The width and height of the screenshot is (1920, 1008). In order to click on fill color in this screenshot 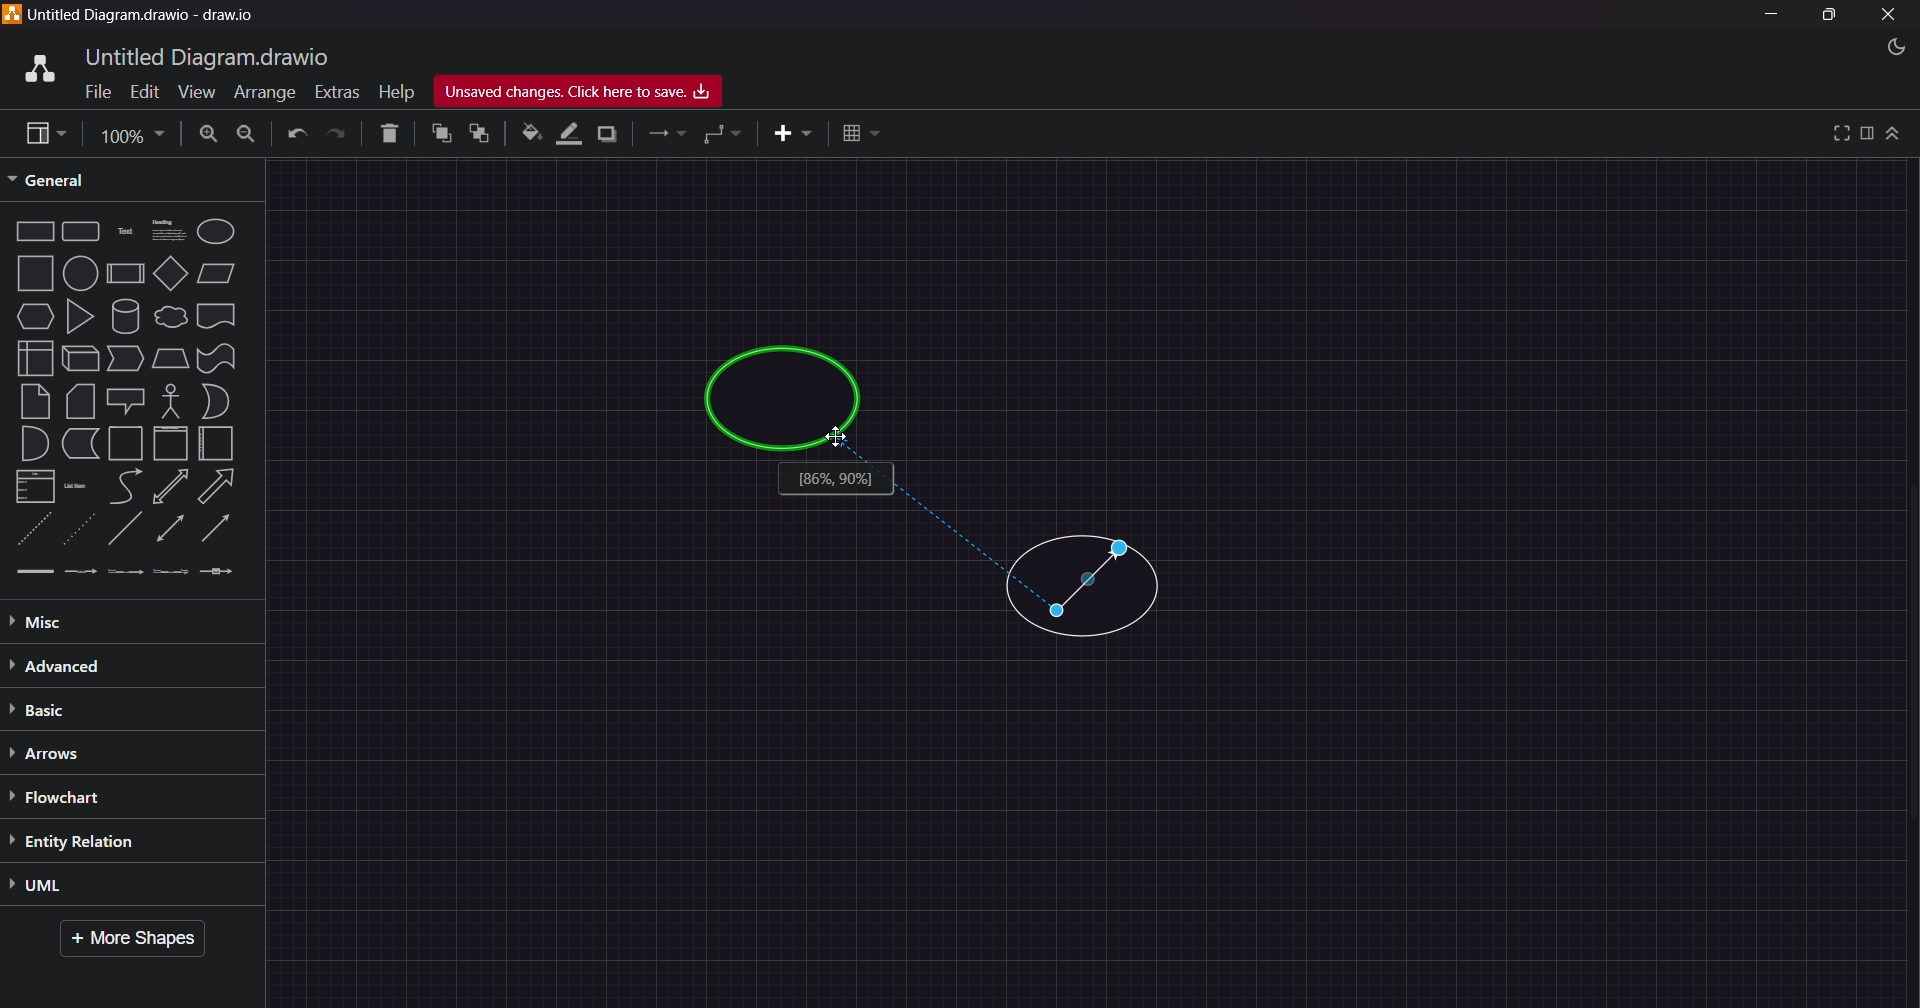, I will do `click(529, 133)`.